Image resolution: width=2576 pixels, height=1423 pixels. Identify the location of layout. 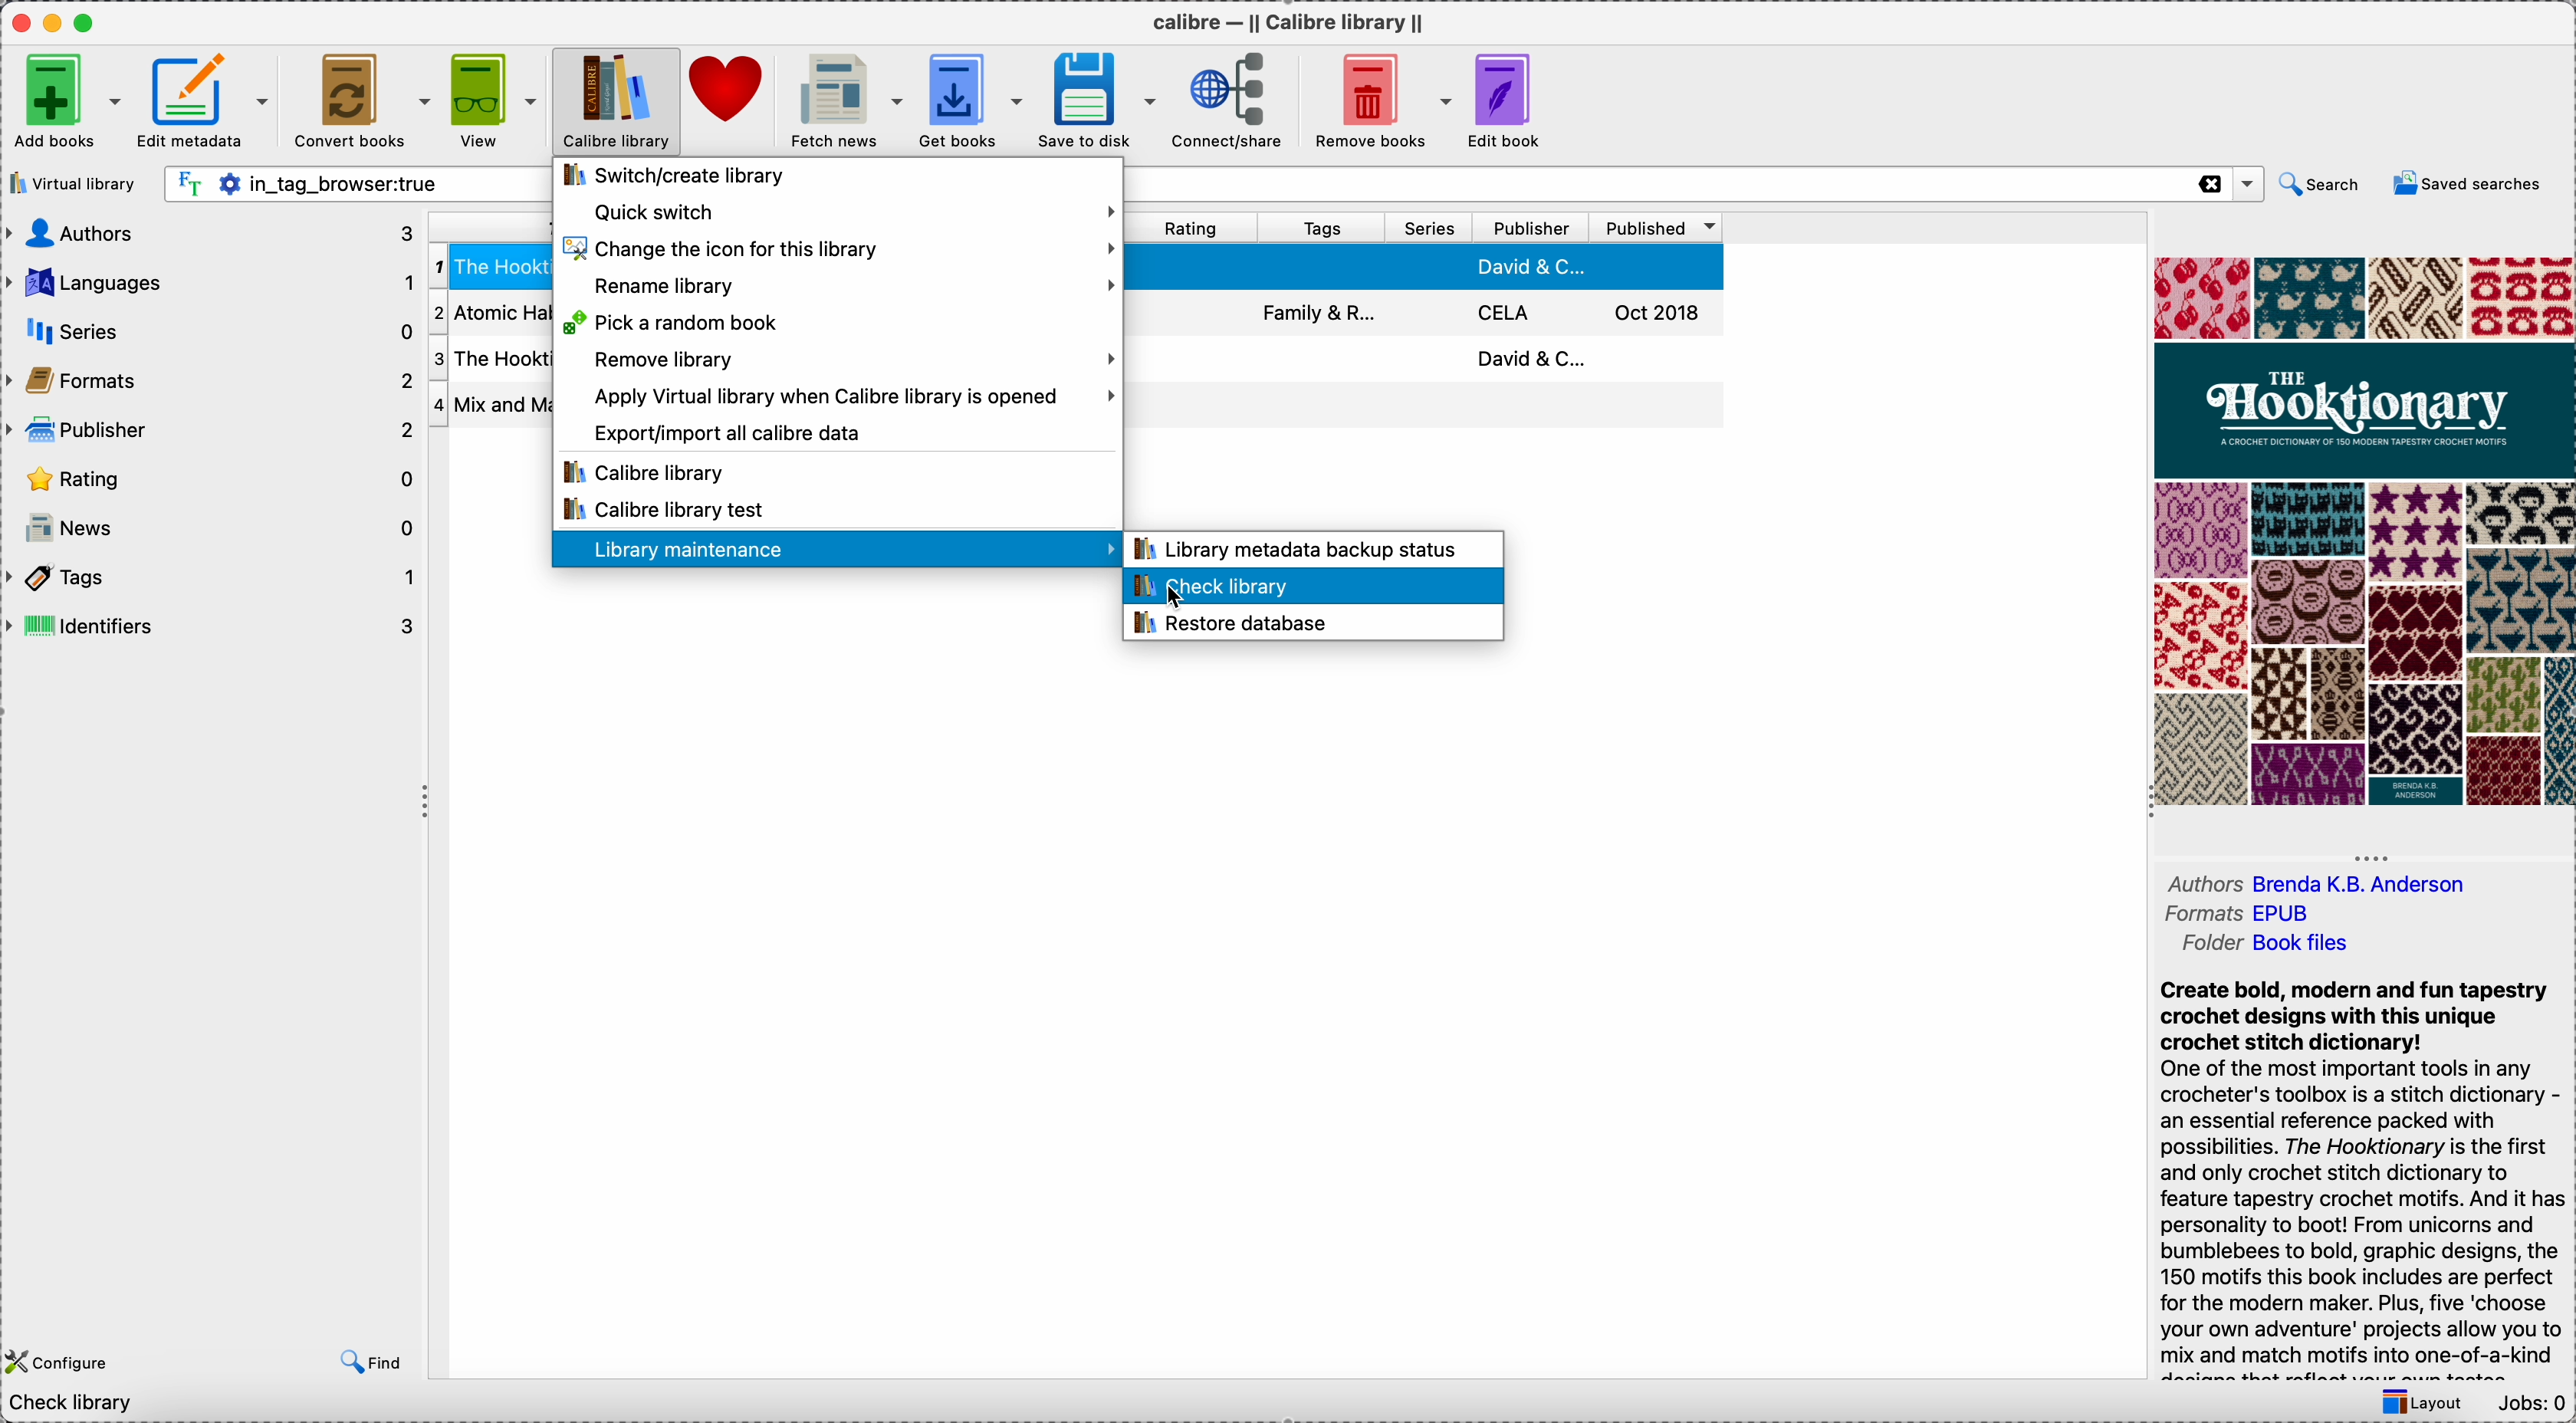
(2429, 1402).